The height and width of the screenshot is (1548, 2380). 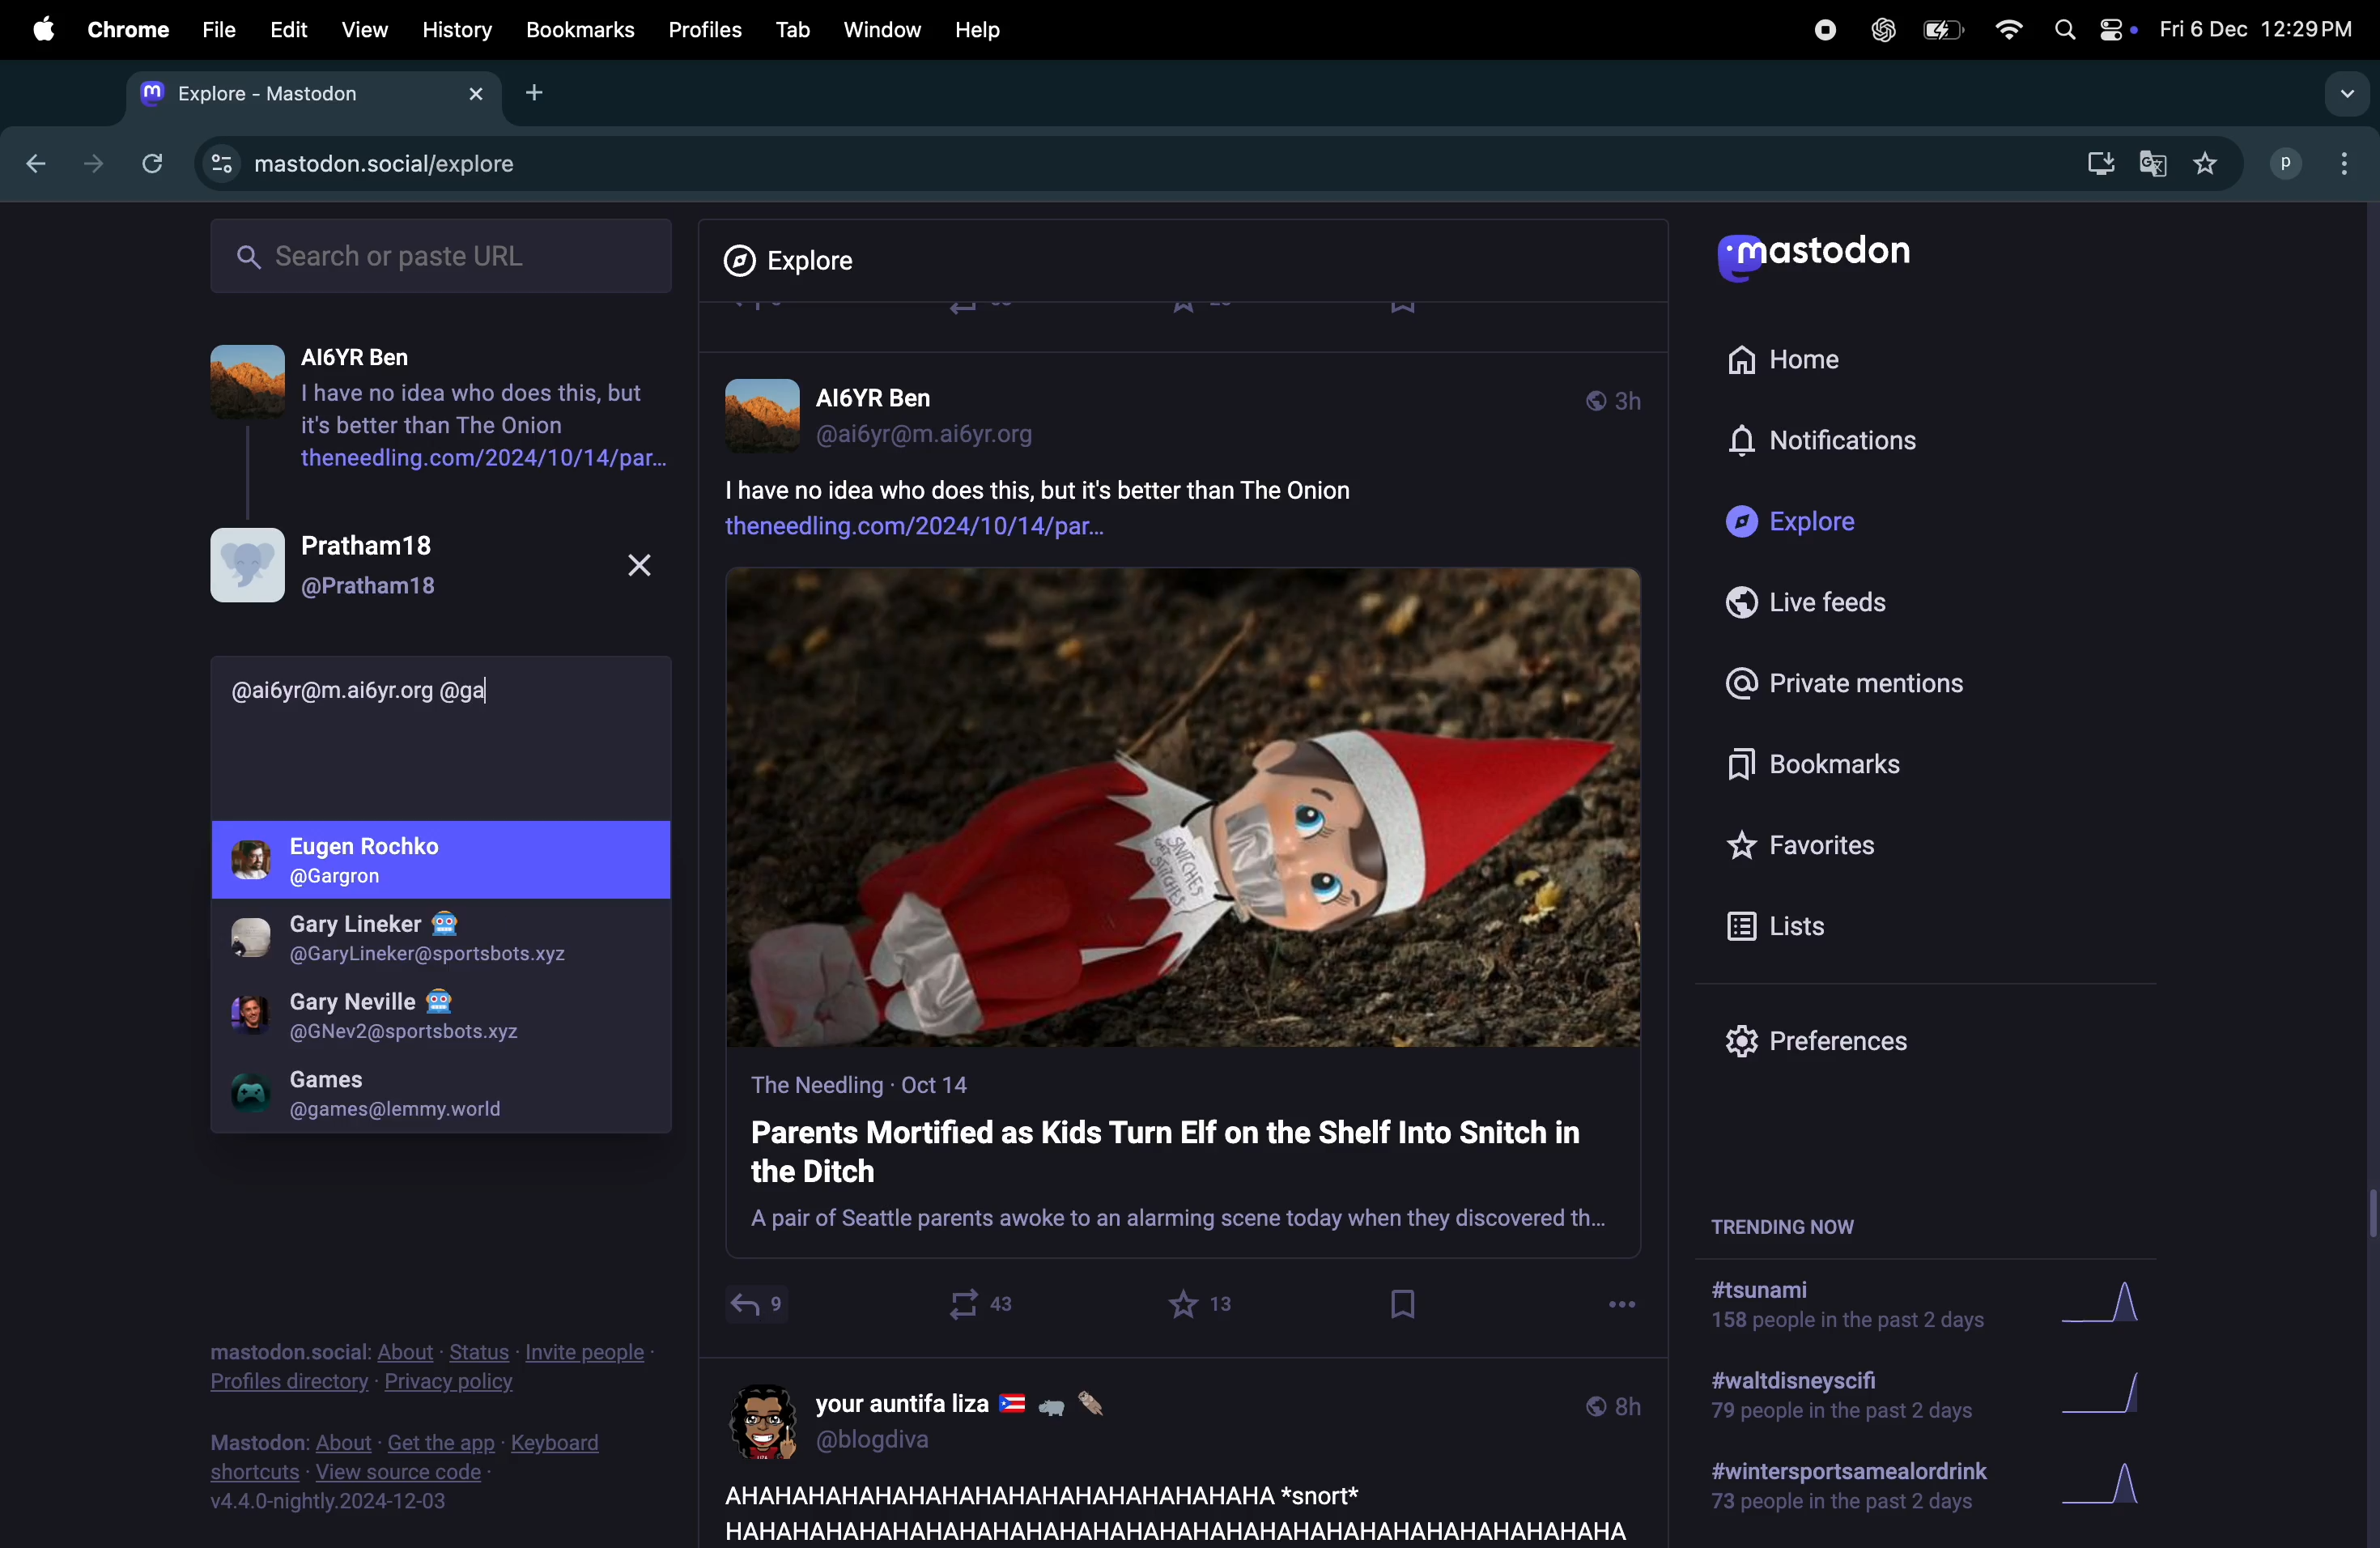 I want to click on image, so click(x=1185, y=809).